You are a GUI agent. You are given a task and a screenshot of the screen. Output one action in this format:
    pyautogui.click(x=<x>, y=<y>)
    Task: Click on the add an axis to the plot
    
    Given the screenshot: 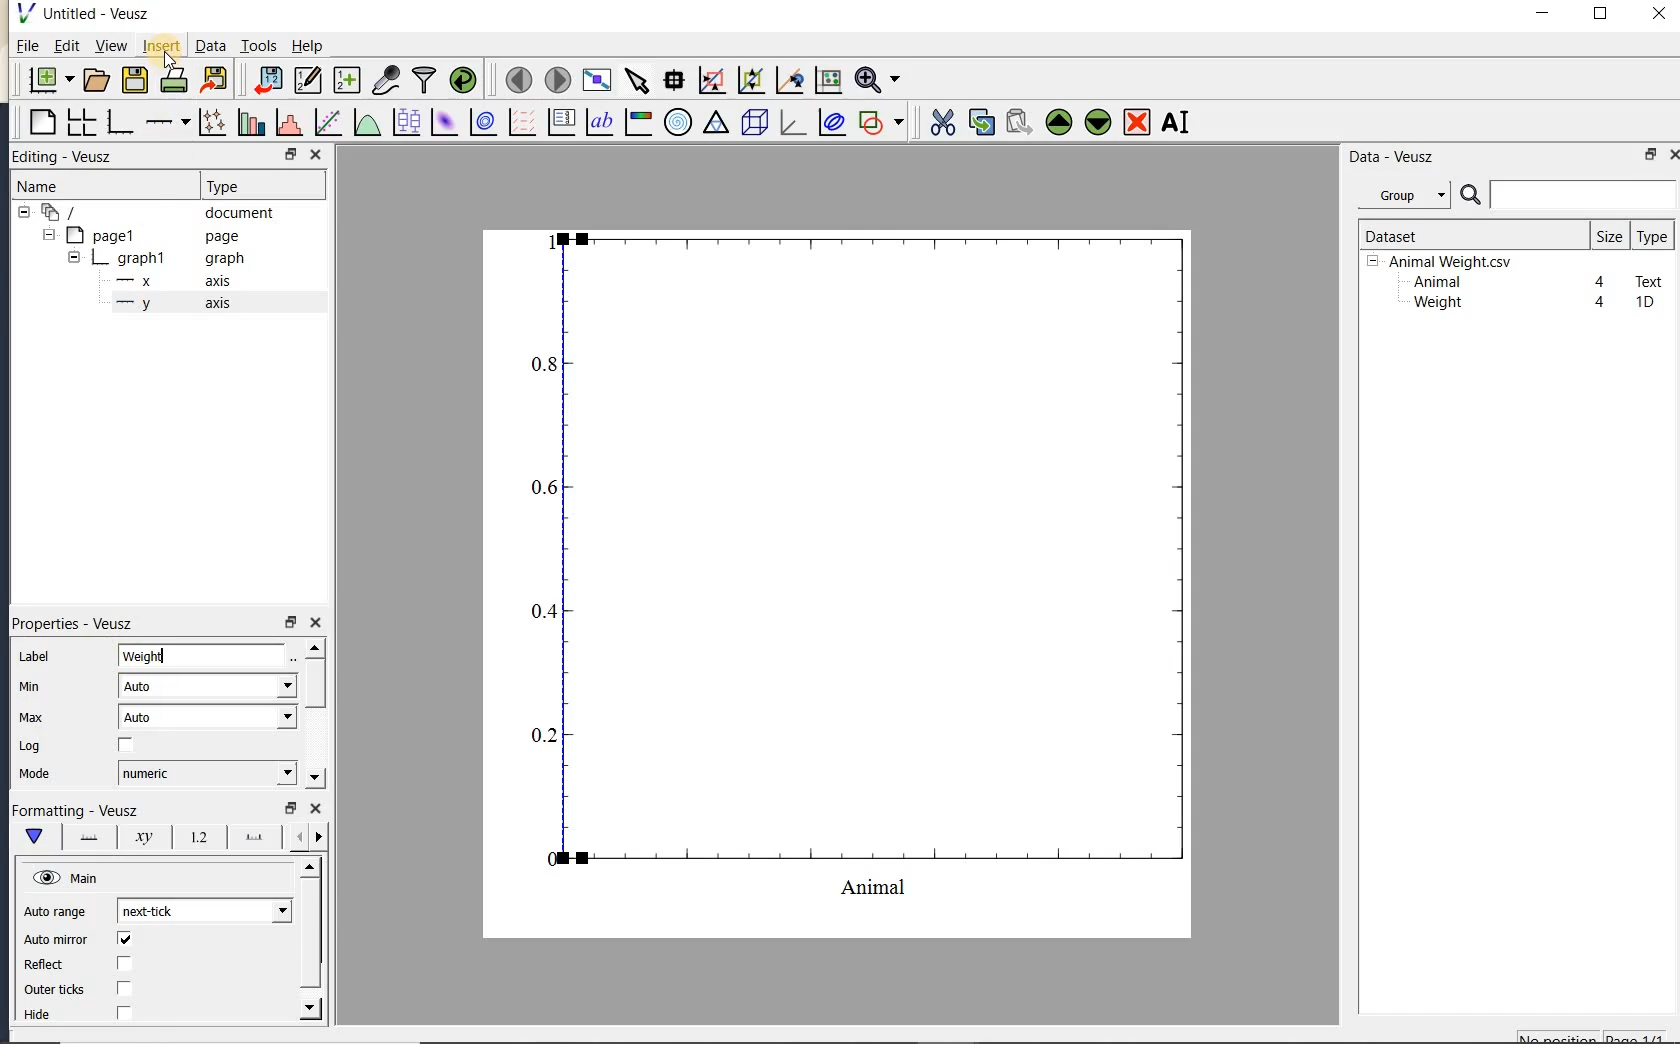 What is the action you would take?
    pyautogui.click(x=167, y=122)
    